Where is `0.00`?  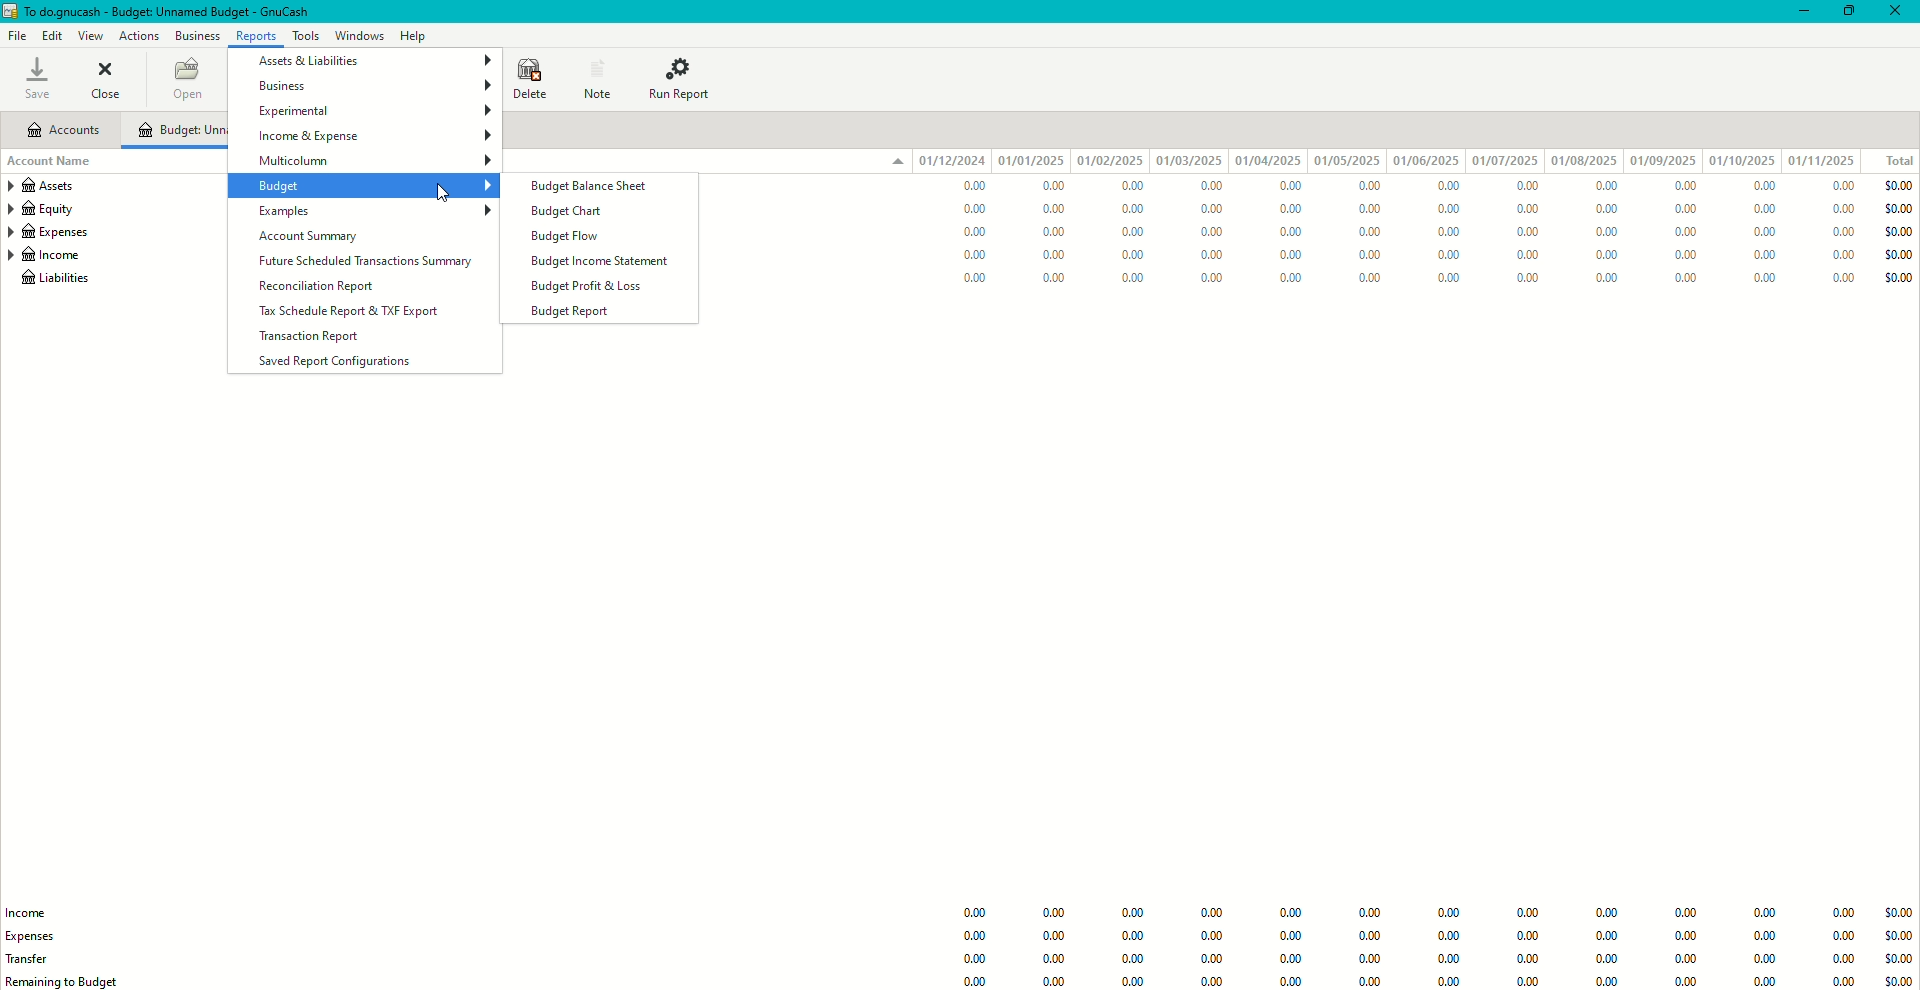 0.00 is located at coordinates (1447, 187).